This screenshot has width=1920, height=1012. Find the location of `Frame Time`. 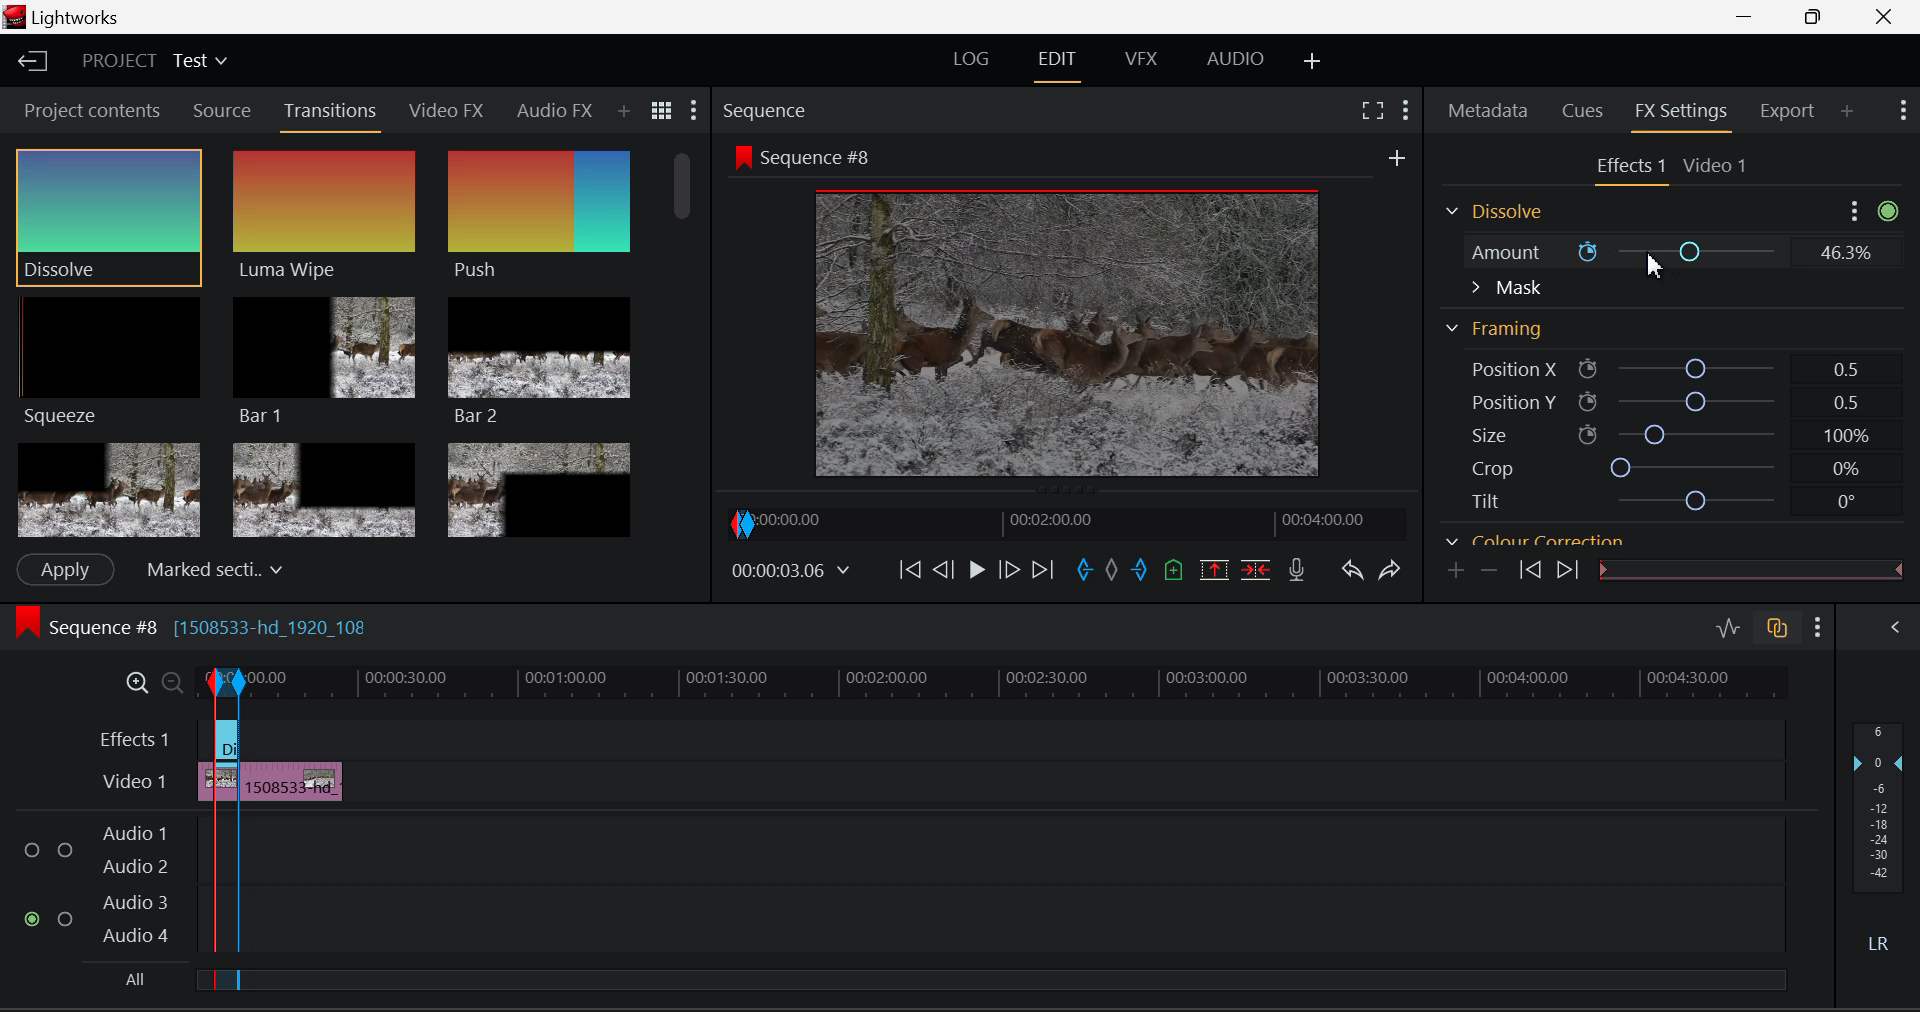

Frame Time is located at coordinates (790, 570).